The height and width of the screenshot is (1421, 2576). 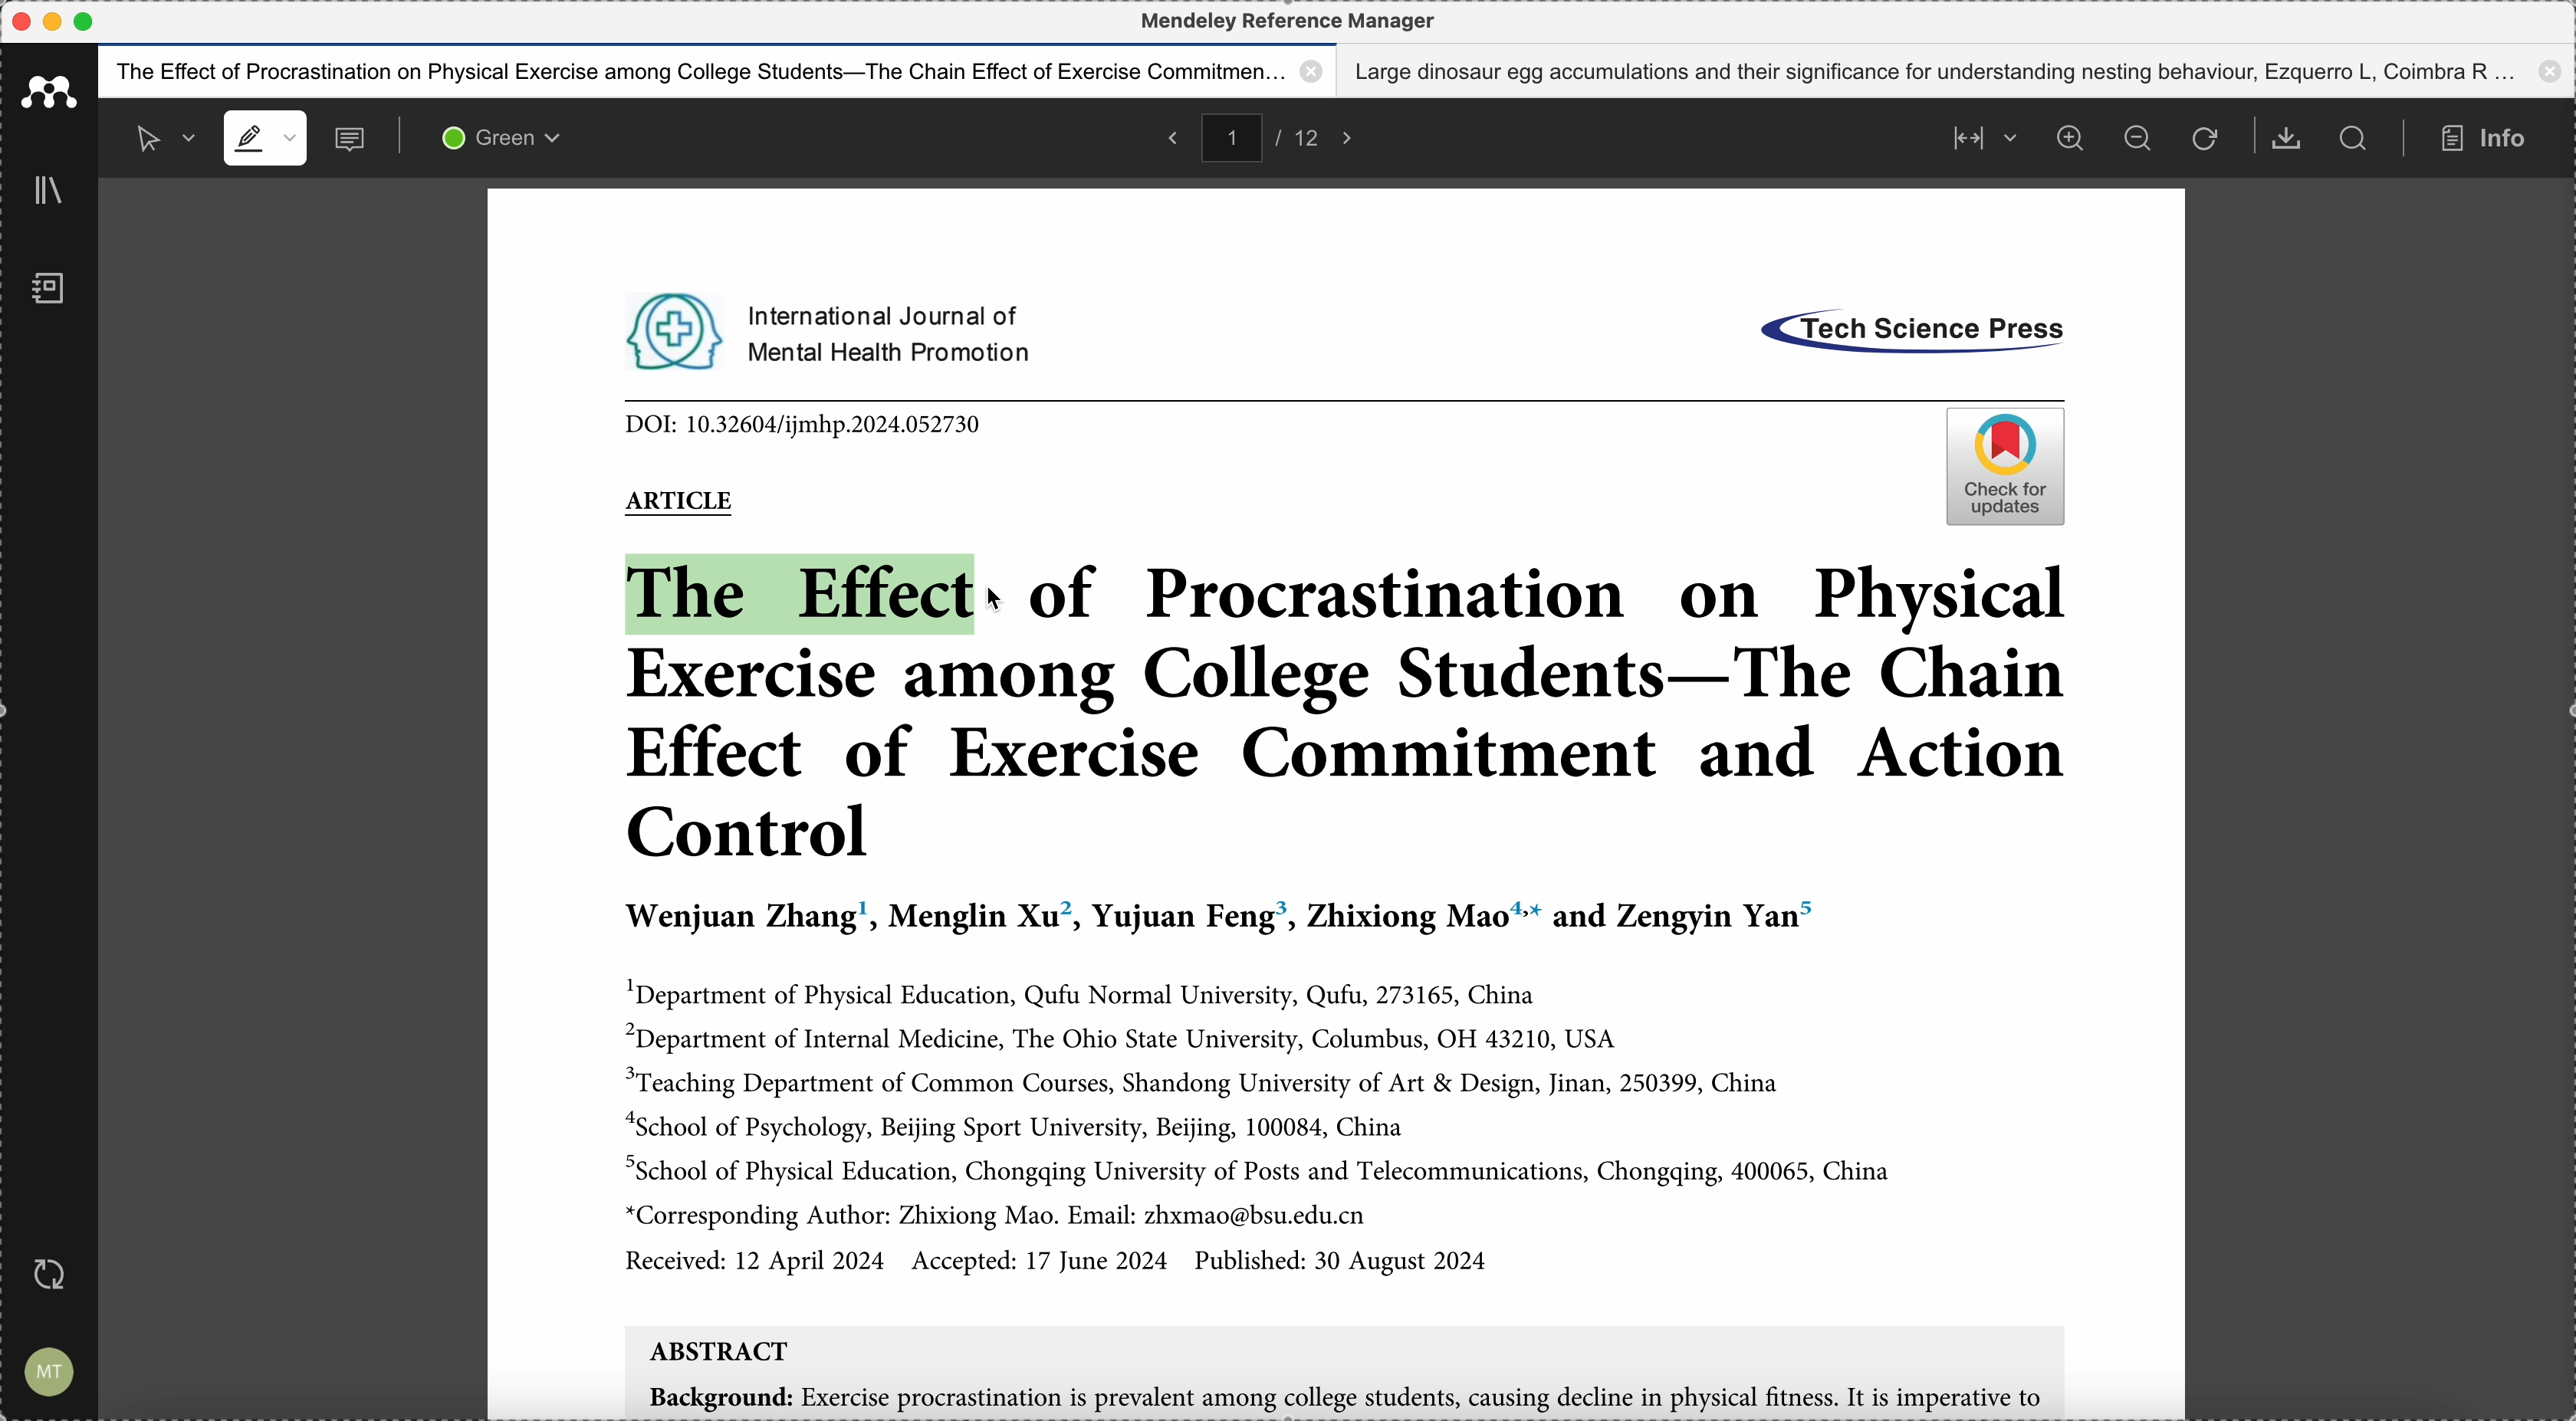 What do you see at coordinates (155, 137) in the screenshot?
I see `selected mode` at bounding box center [155, 137].